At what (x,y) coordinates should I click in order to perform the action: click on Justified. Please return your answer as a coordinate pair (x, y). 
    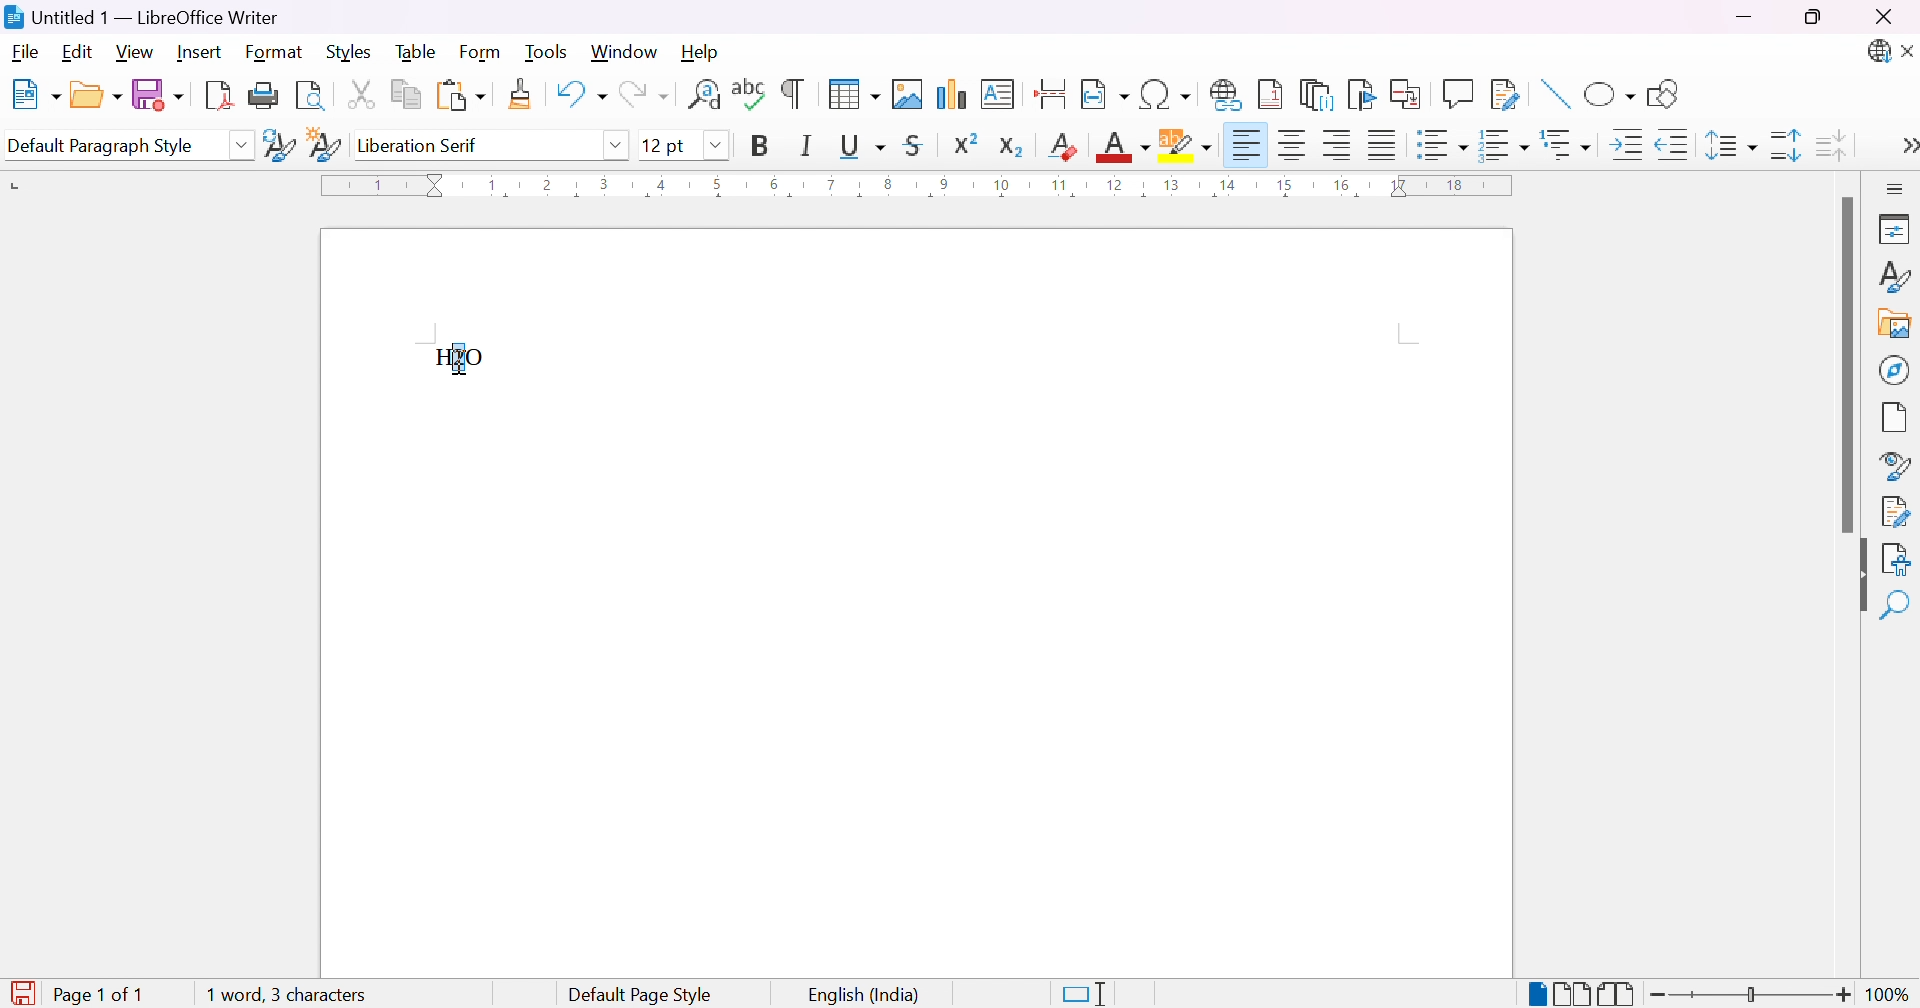
    Looking at the image, I should click on (1383, 143).